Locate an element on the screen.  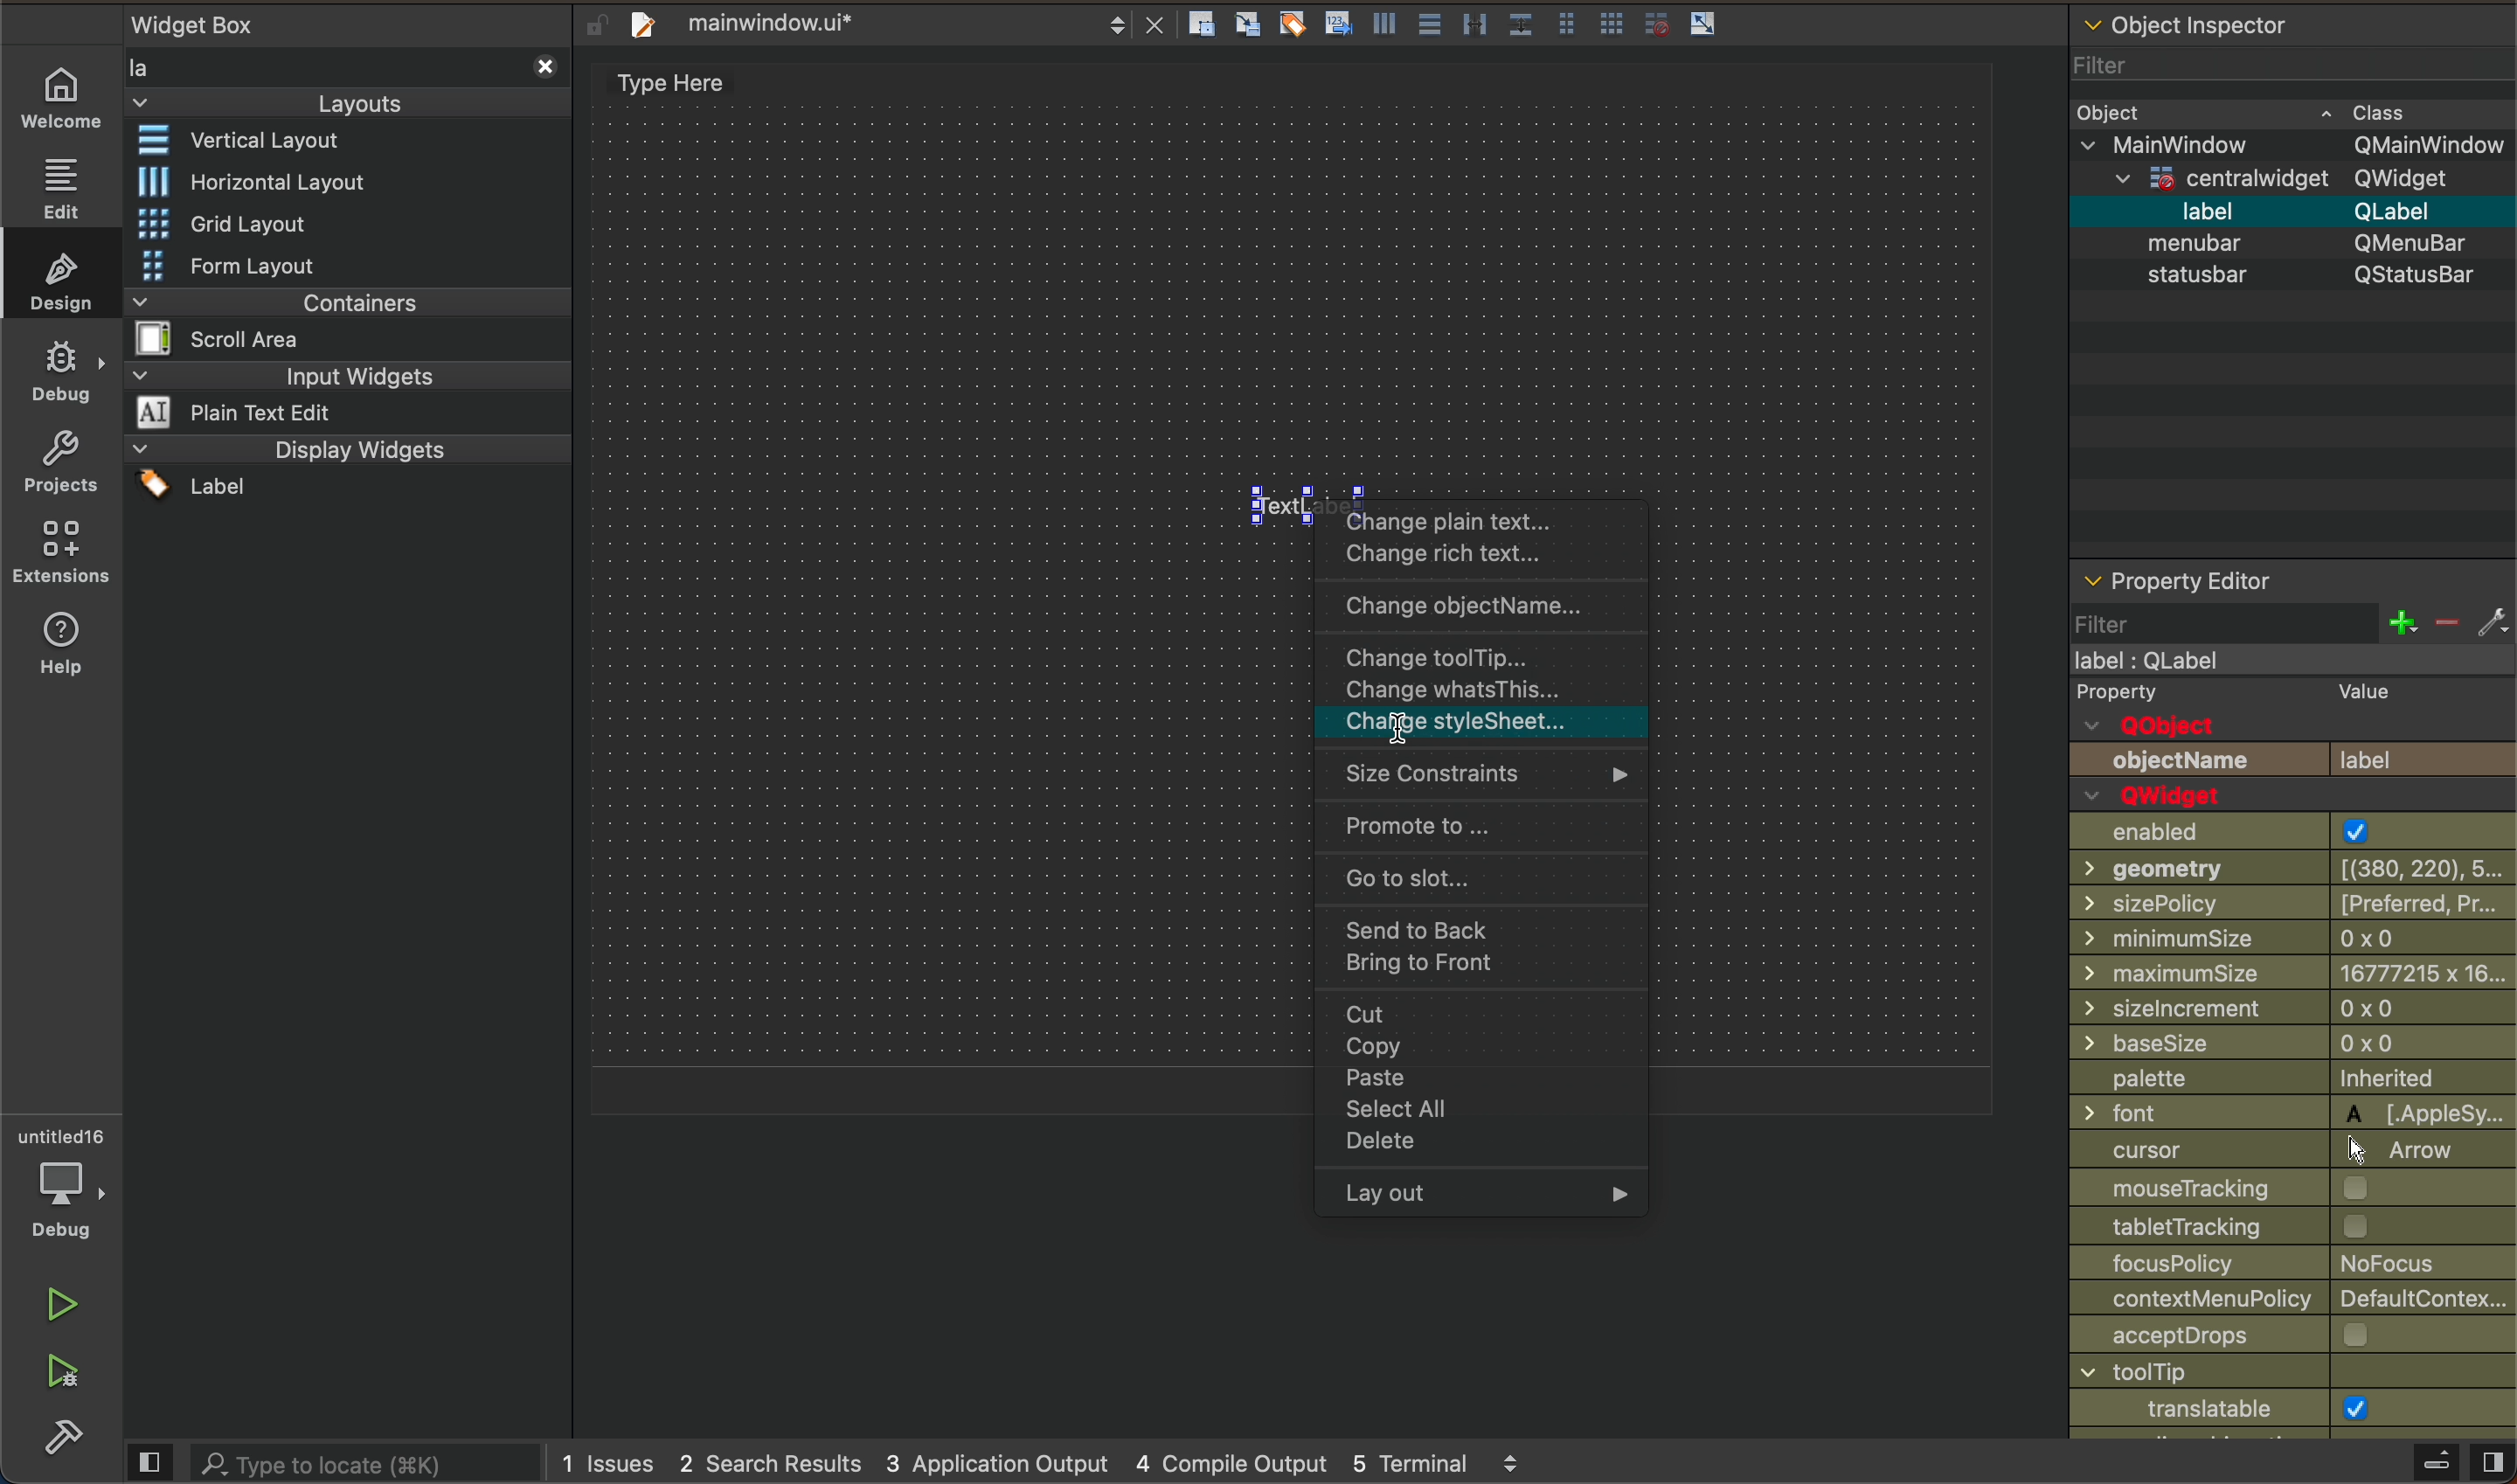
run abd debug is located at coordinates (72, 1384).